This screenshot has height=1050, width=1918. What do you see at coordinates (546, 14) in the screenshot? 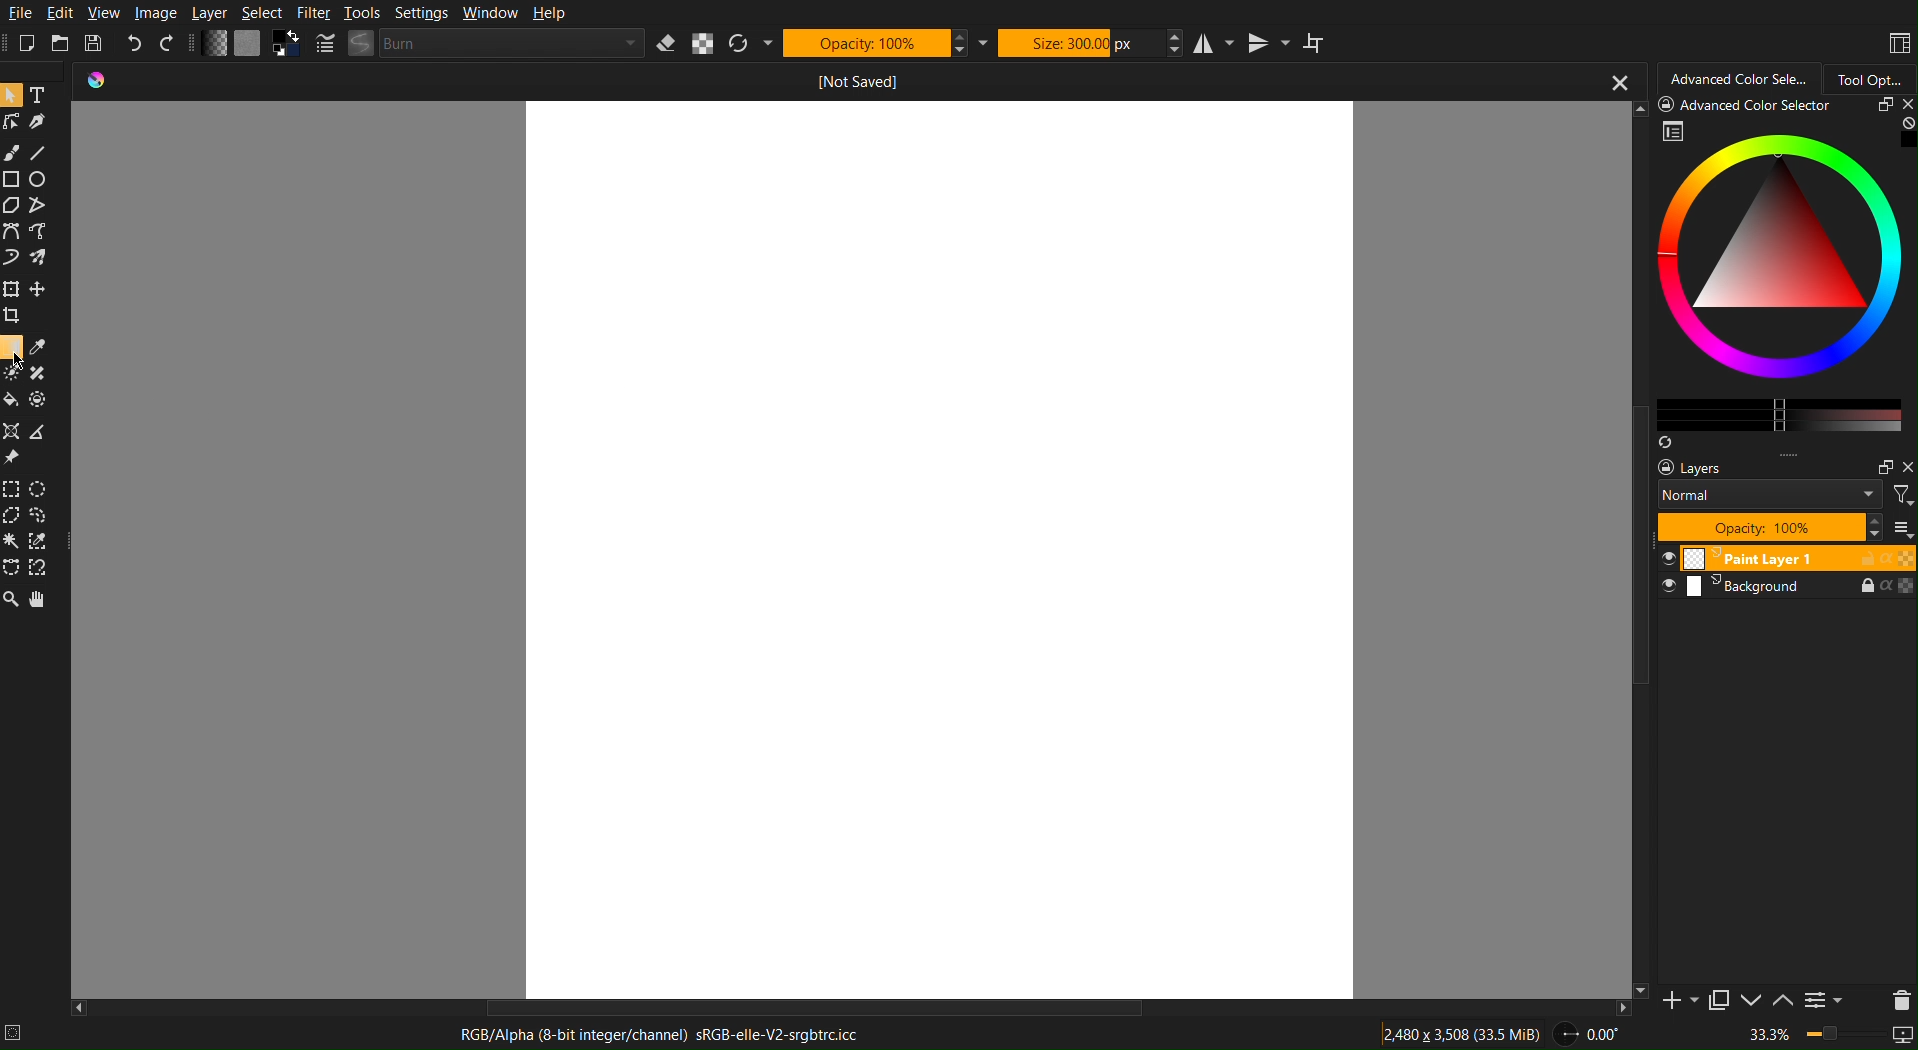
I see `Help` at bounding box center [546, 14].